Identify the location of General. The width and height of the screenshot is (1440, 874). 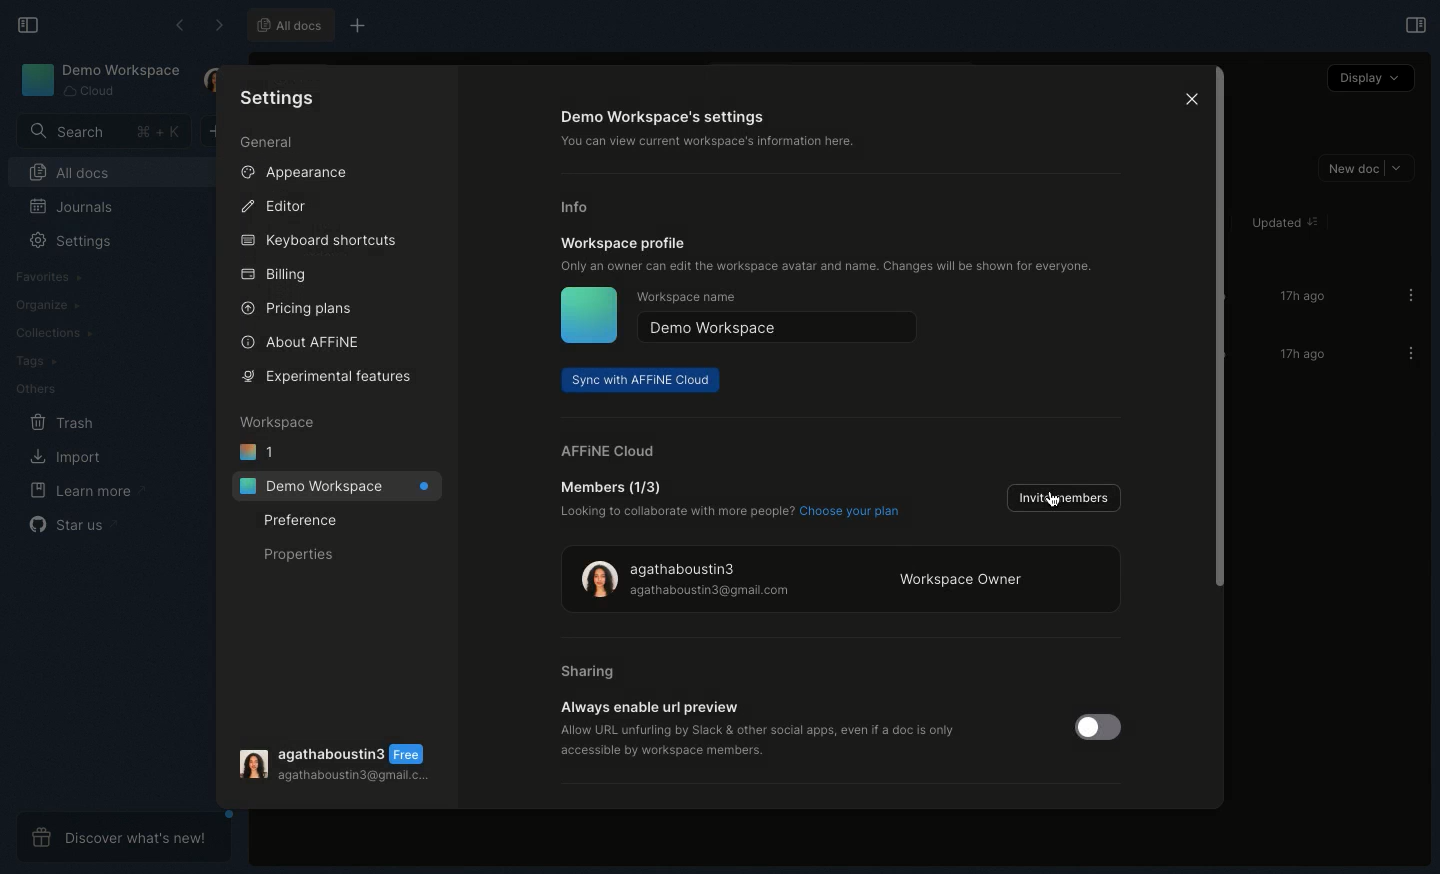
(269, 141).